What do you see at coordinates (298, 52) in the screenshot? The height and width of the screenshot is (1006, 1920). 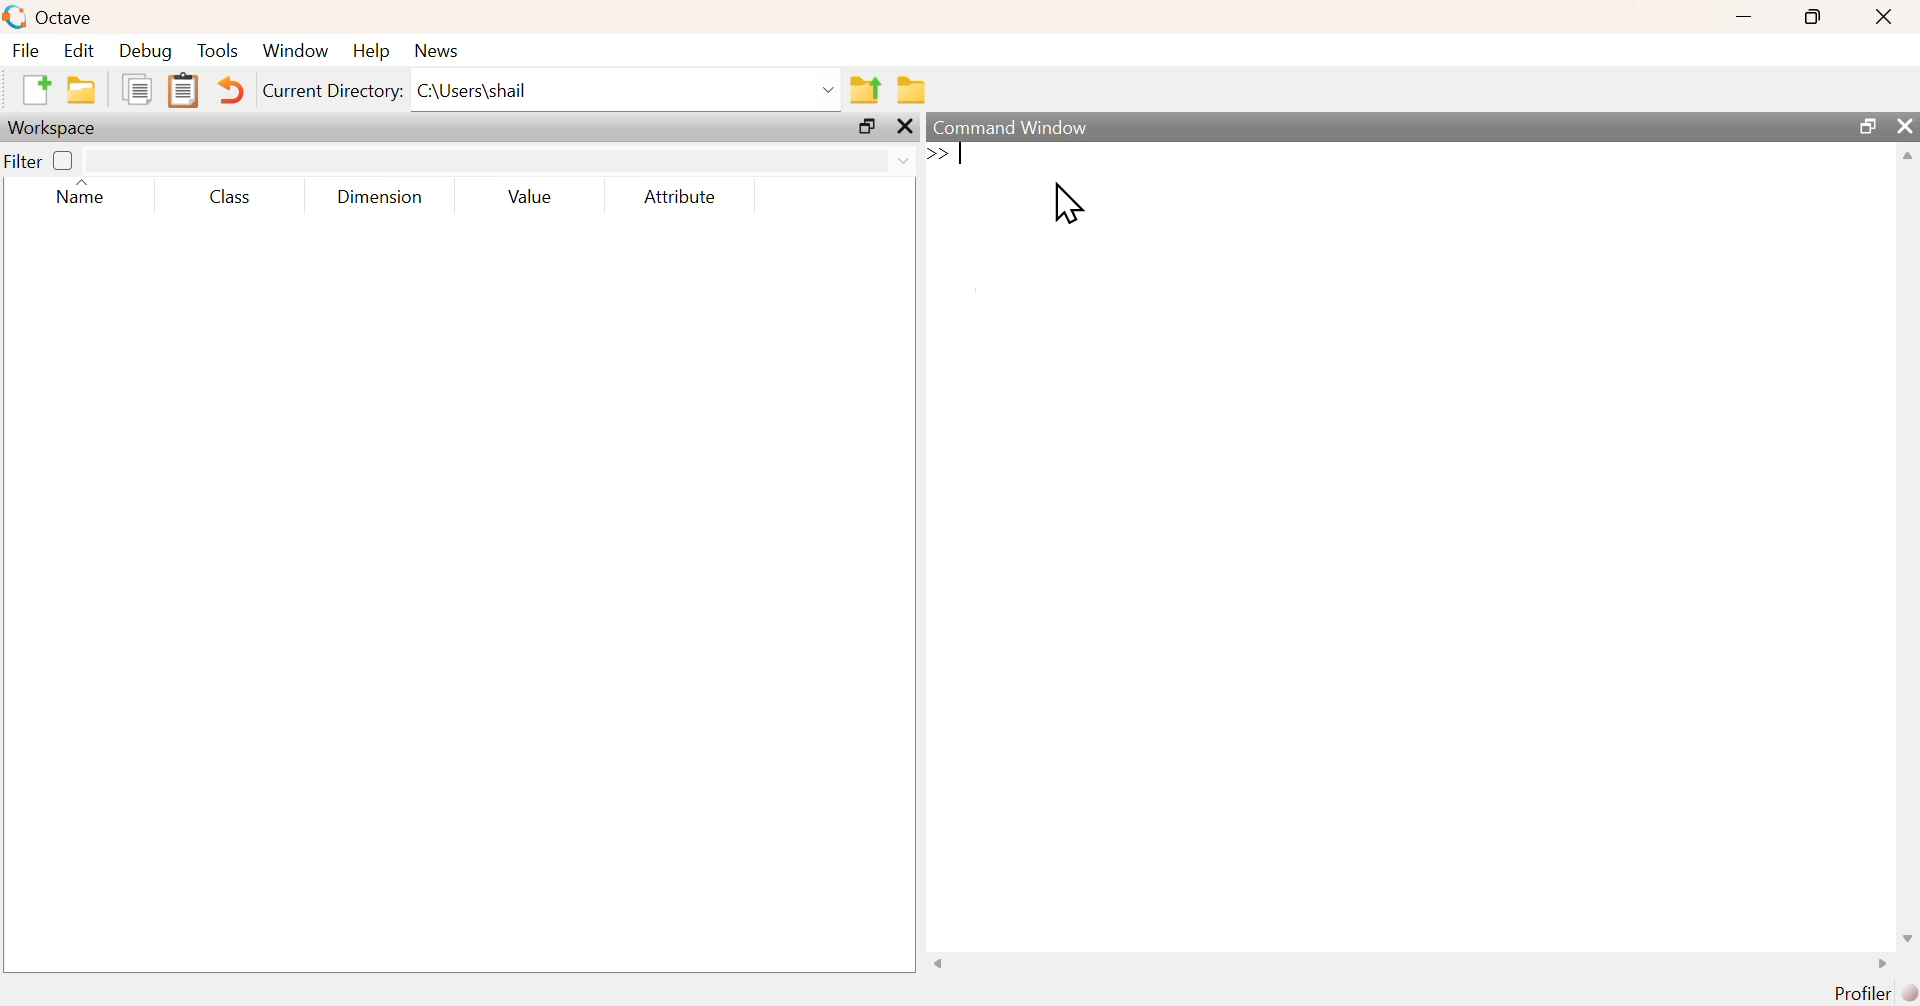 I see `Window` at bounding box center [298, 52].